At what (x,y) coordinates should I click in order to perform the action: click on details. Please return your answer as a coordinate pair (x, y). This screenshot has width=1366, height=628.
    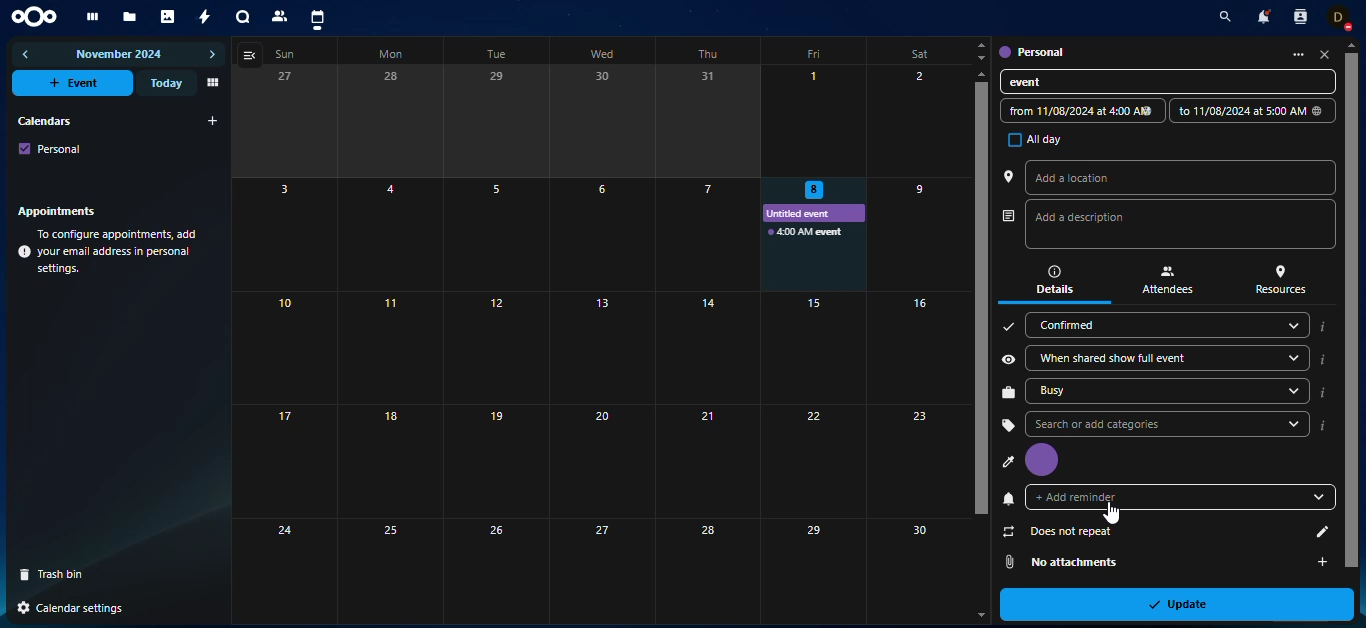
    Looking at the image, I should click on (1050, 280).